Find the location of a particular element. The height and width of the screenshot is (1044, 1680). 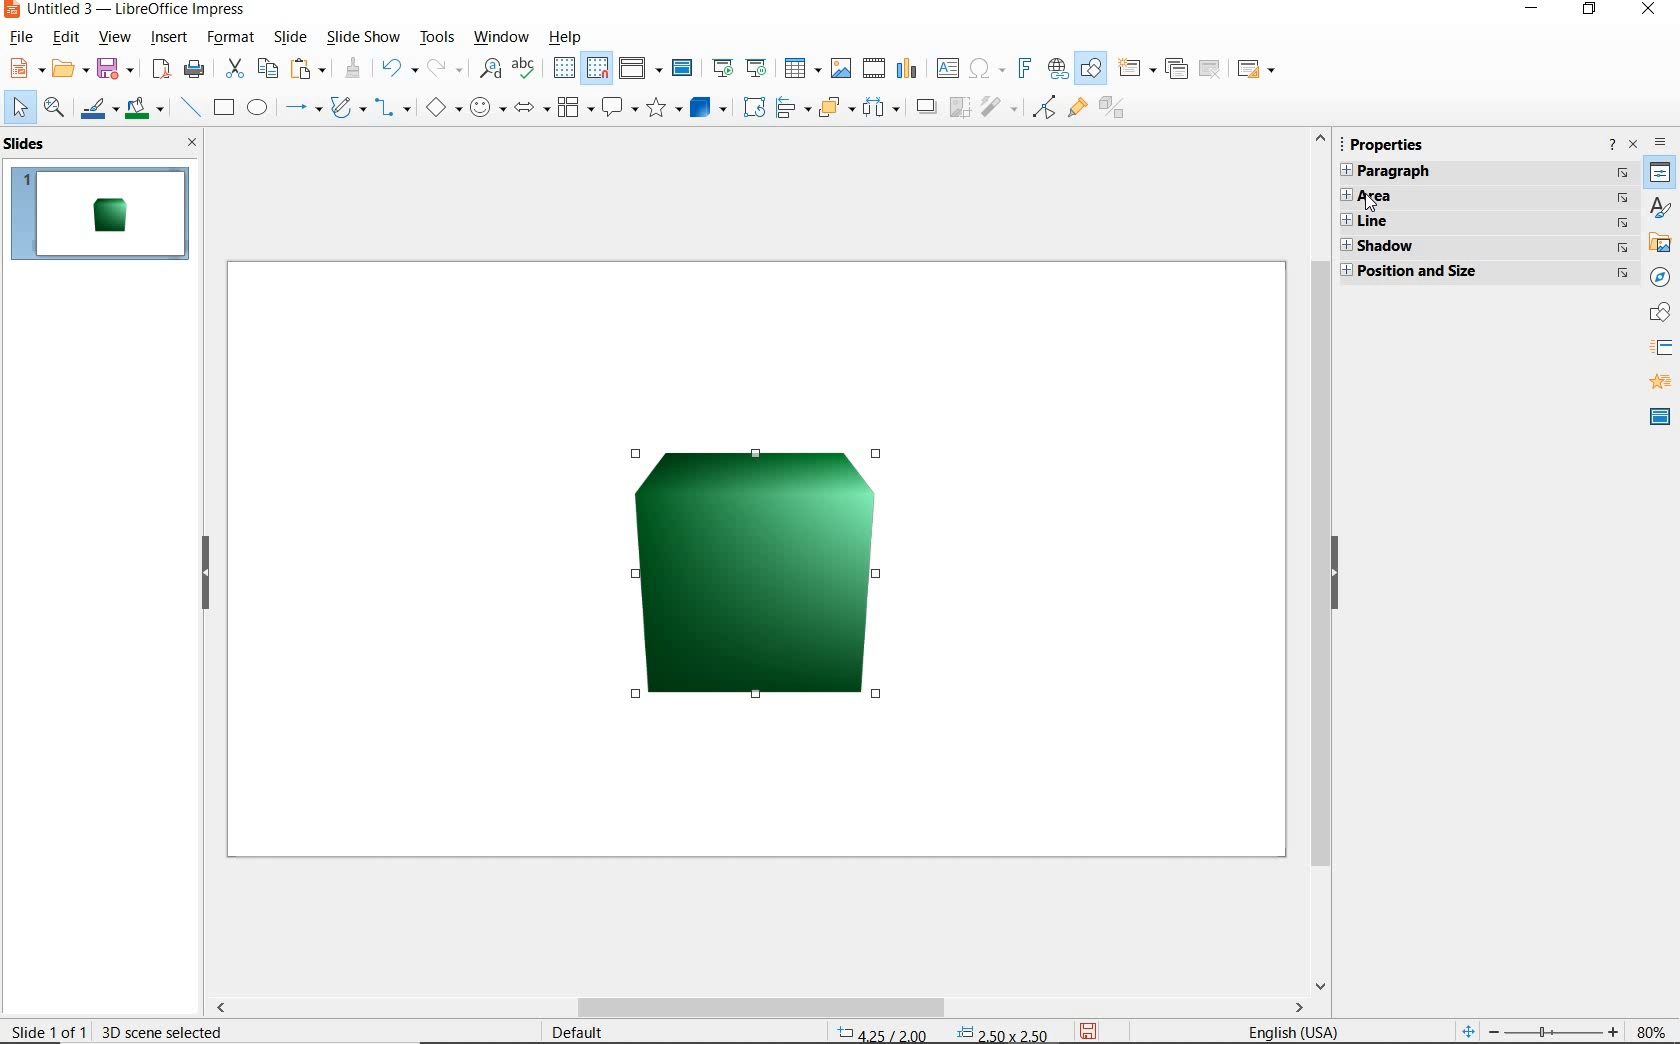

symbol shapes is located at coordinates (489, 107).